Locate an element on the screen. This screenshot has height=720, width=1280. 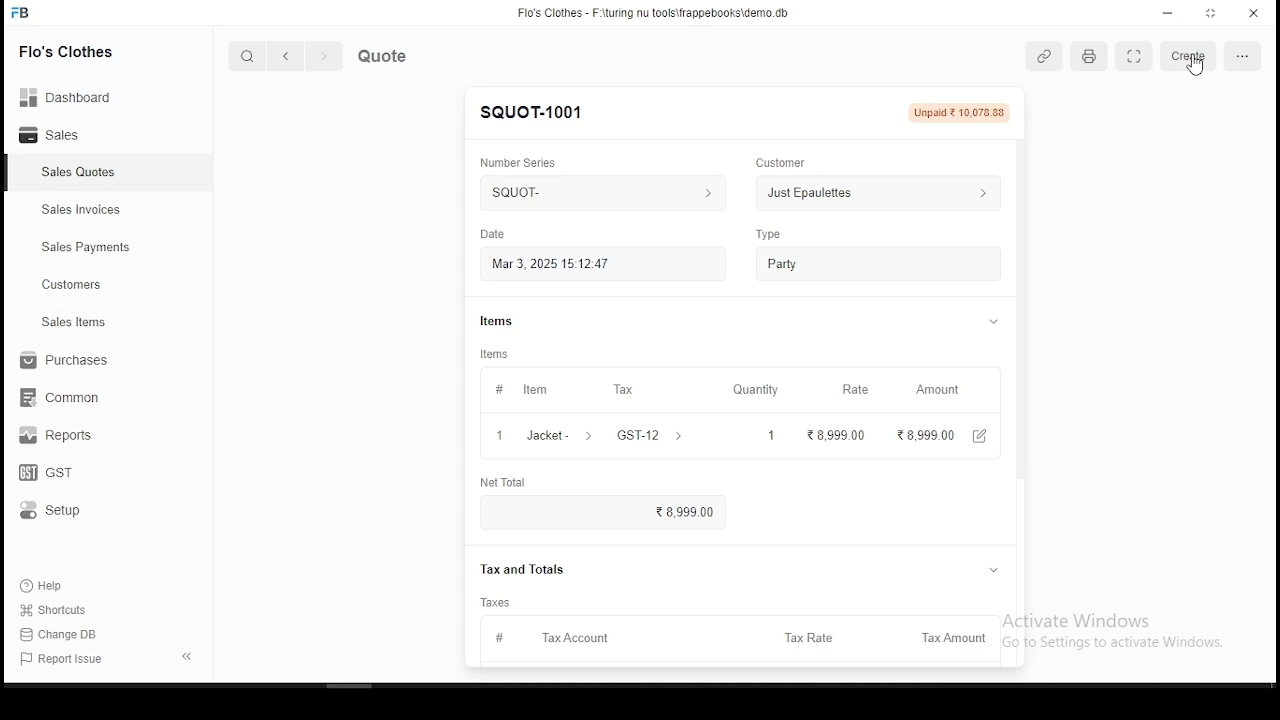
Flo's clothes is located at coordinates (82, 53).